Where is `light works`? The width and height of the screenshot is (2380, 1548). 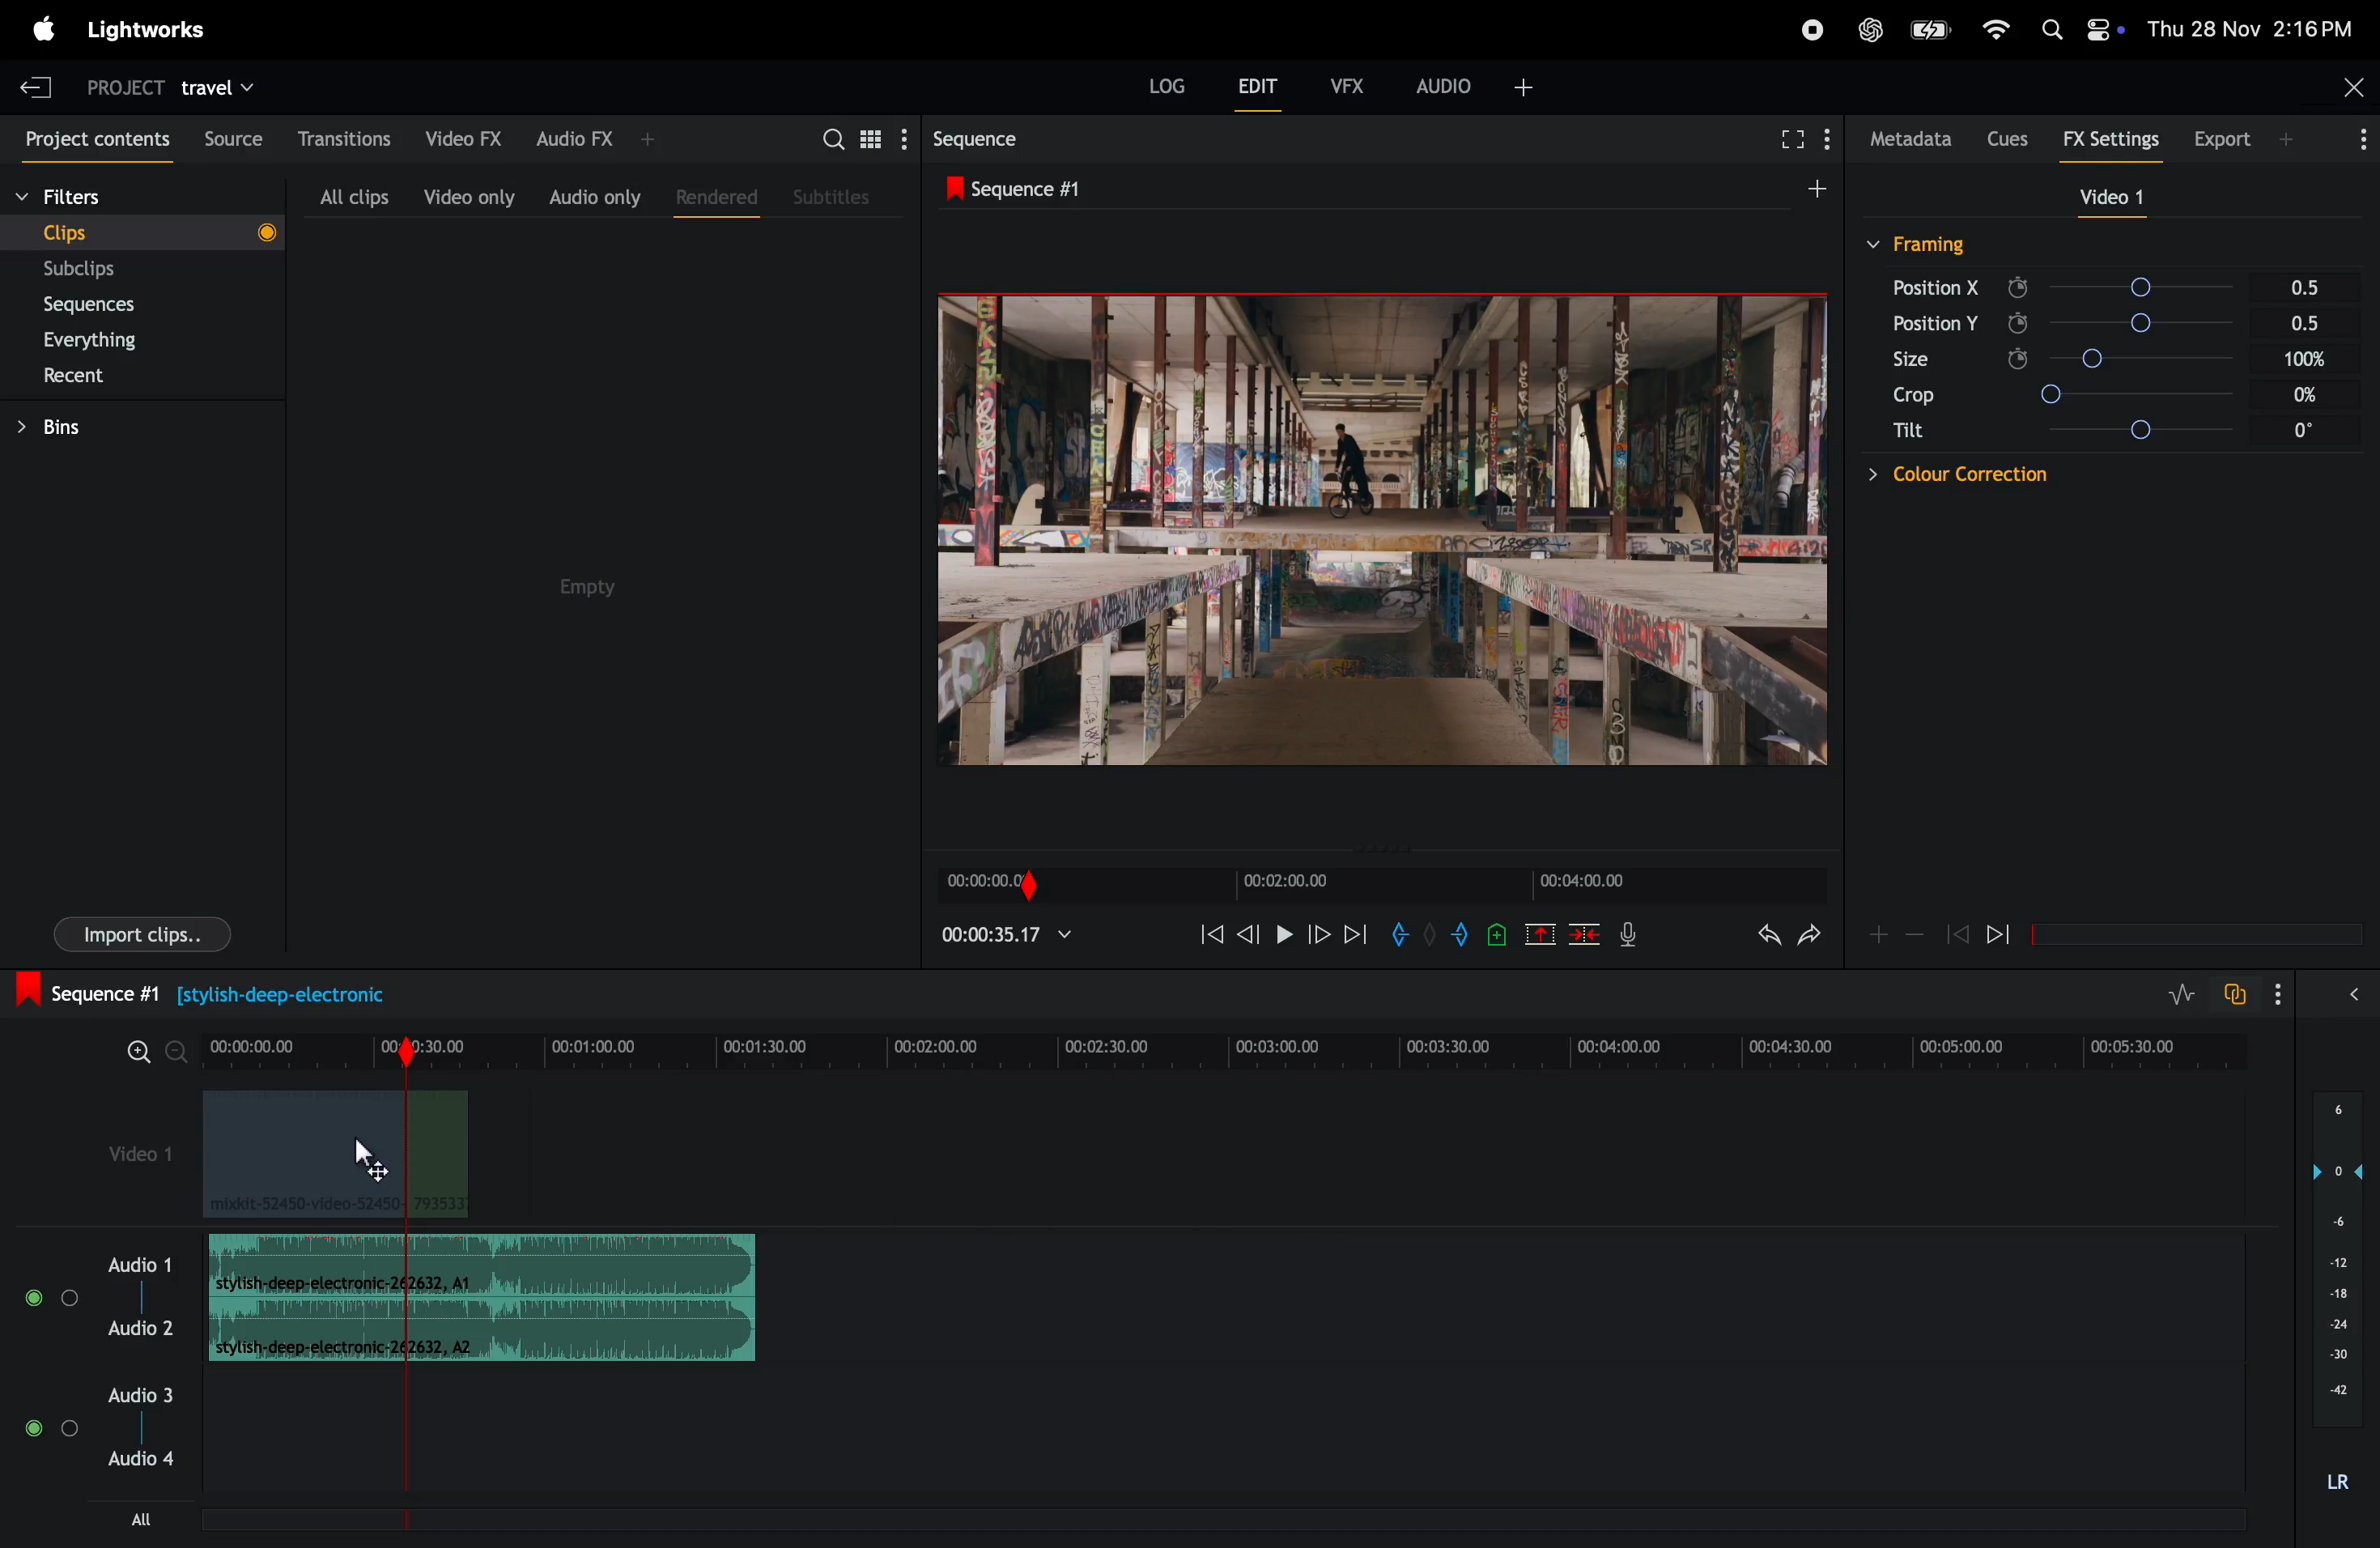
light works is located at coordinates (158, 27).